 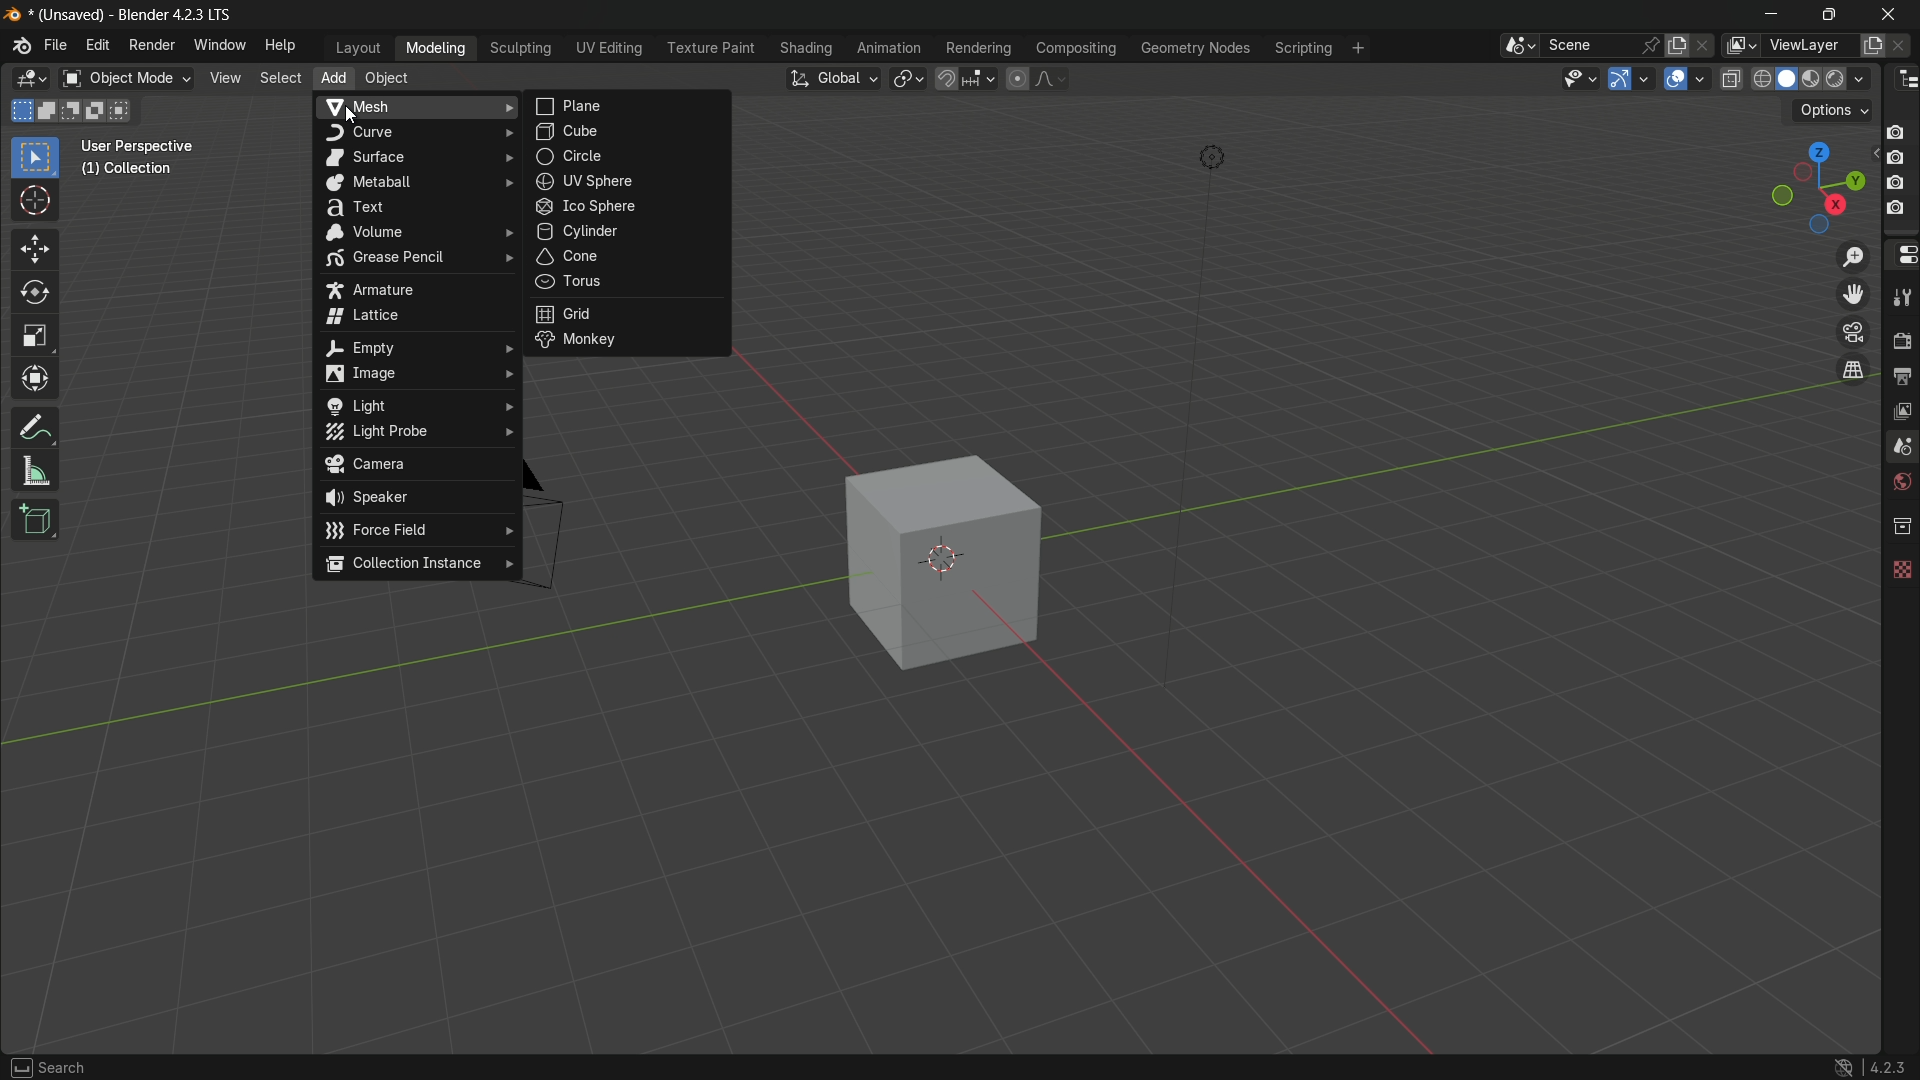 I want to click on circle, so click(x=629, y=160).